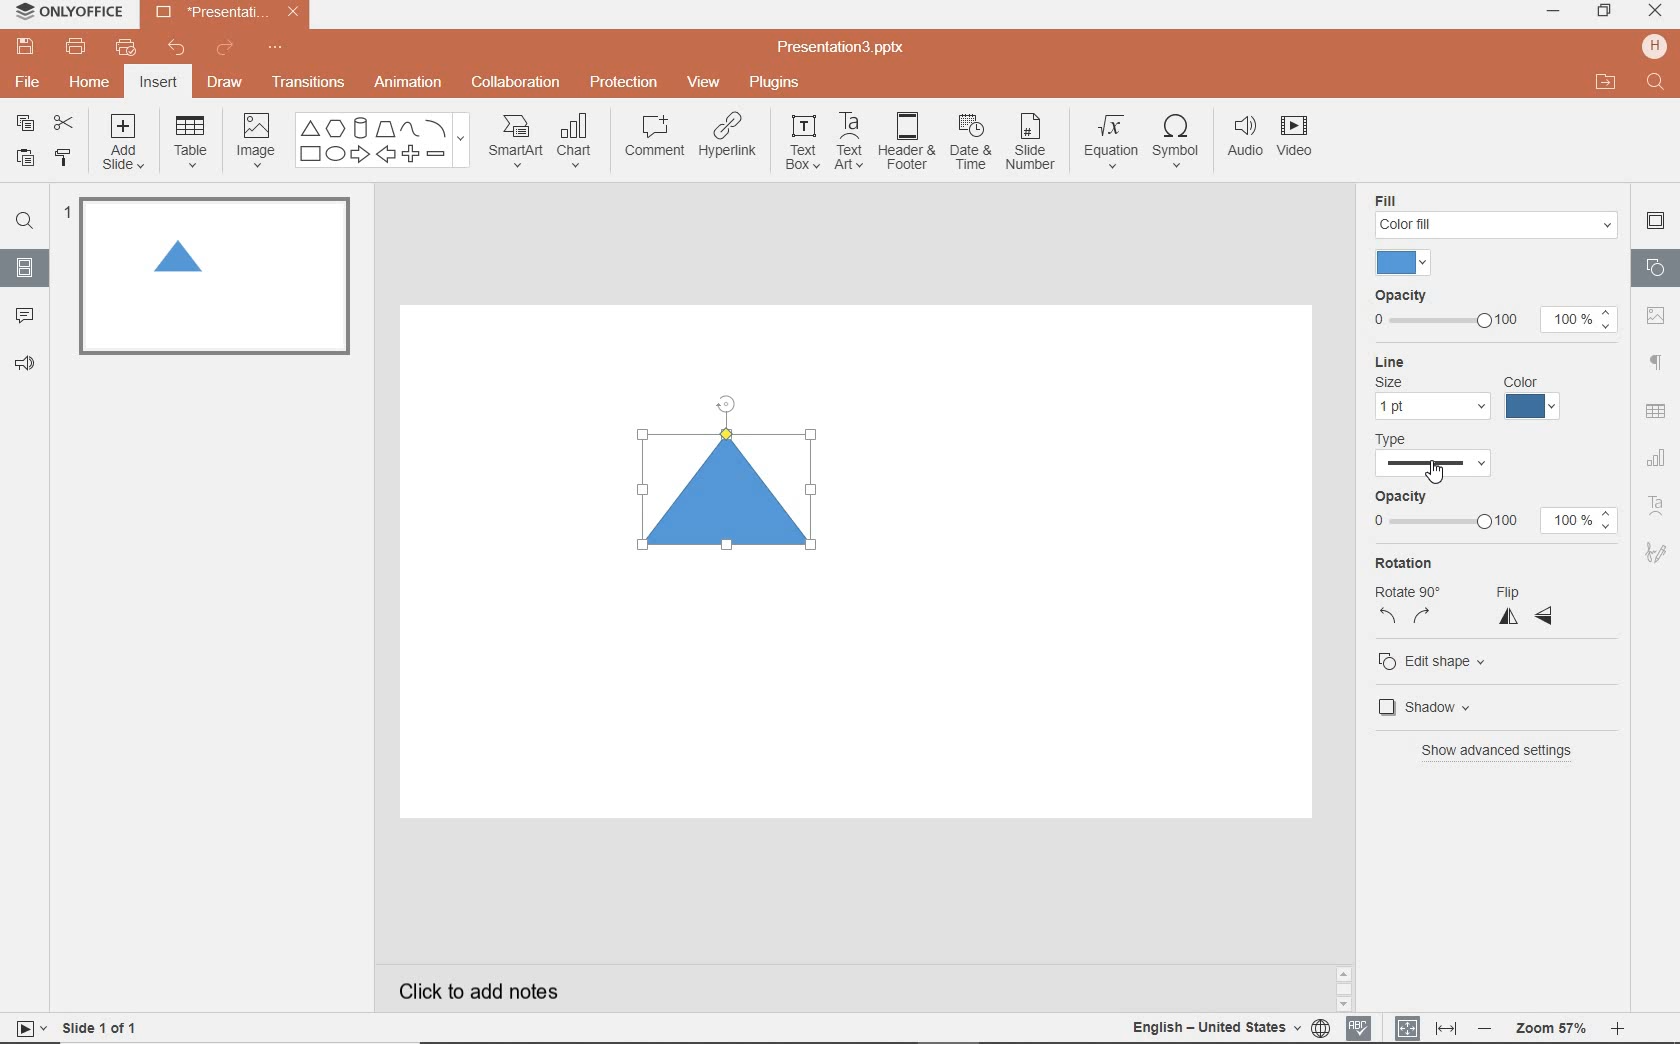  What do you see at coordinates (407, 84) in the screenshot?
I see `ANIMATION` at bounding box center [407, 84].